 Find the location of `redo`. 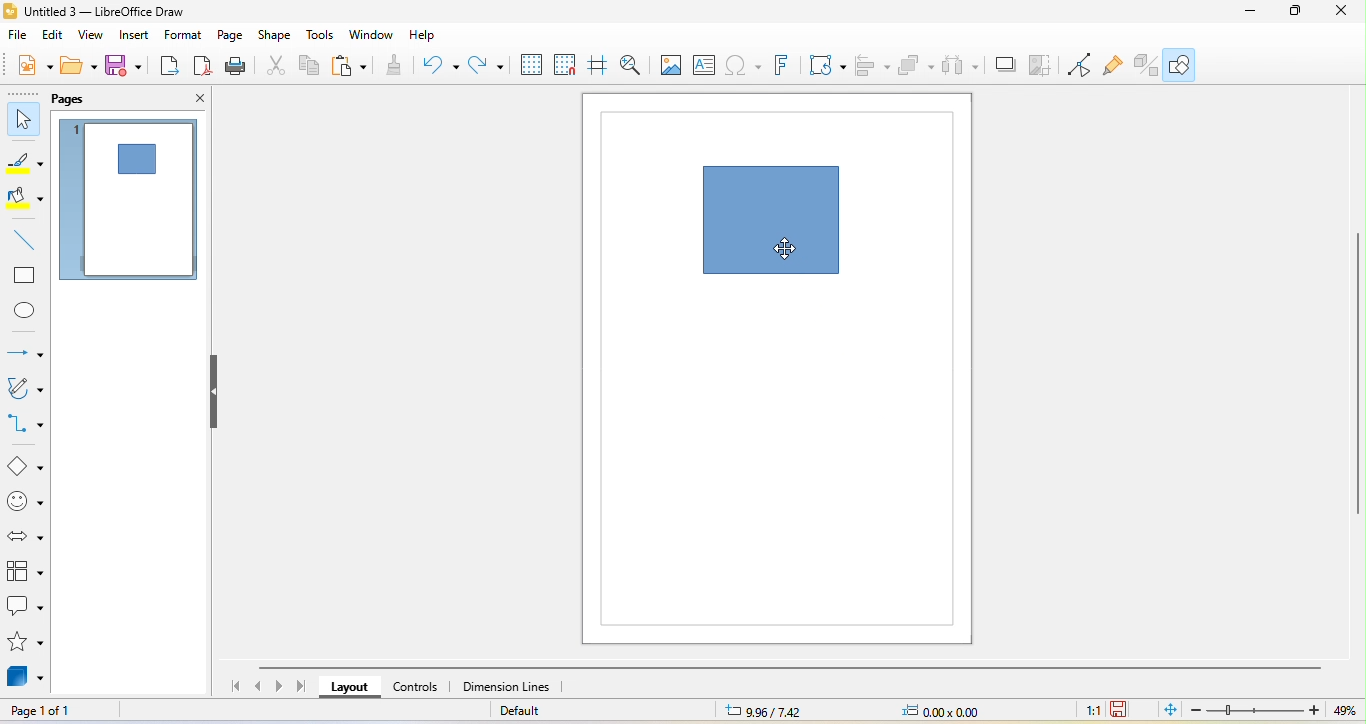

redo is located at coordinates (487, 67).